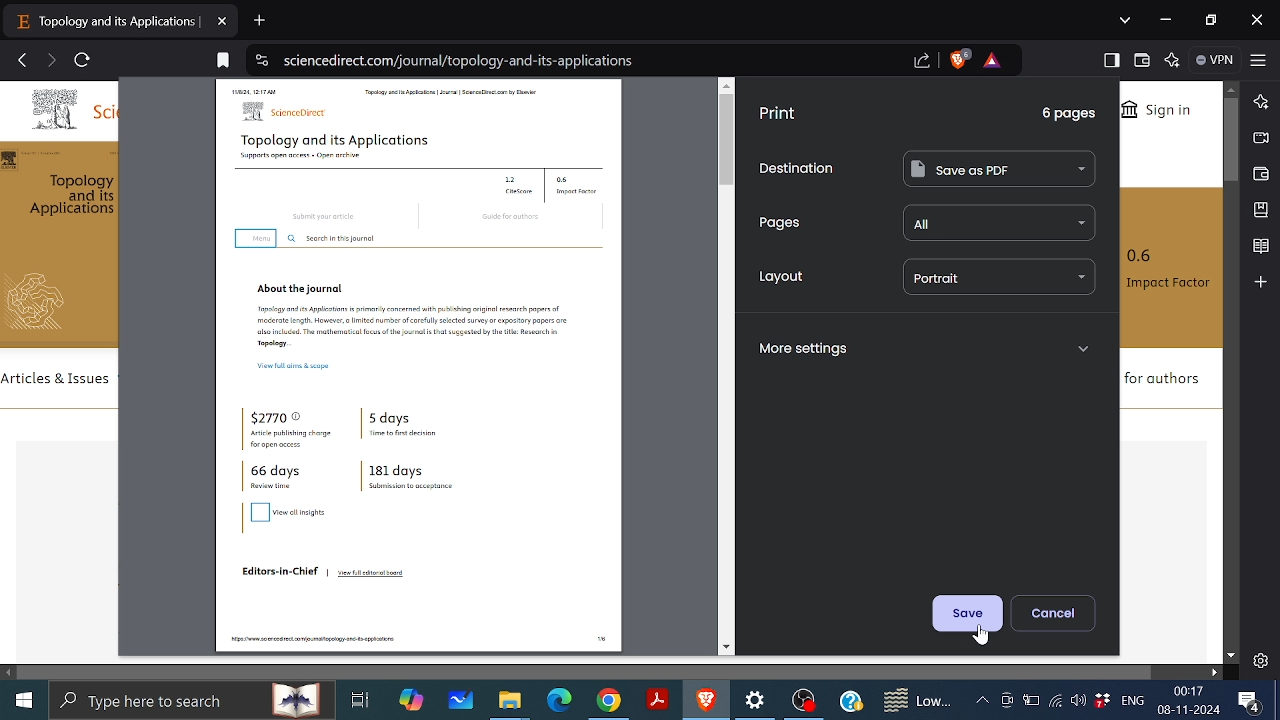 This screenshot has width=1280, height=720. What do you see at coordinates (1064, 114) in the screenshot?
I see `6 pages` at bounding box center [1064, 114].